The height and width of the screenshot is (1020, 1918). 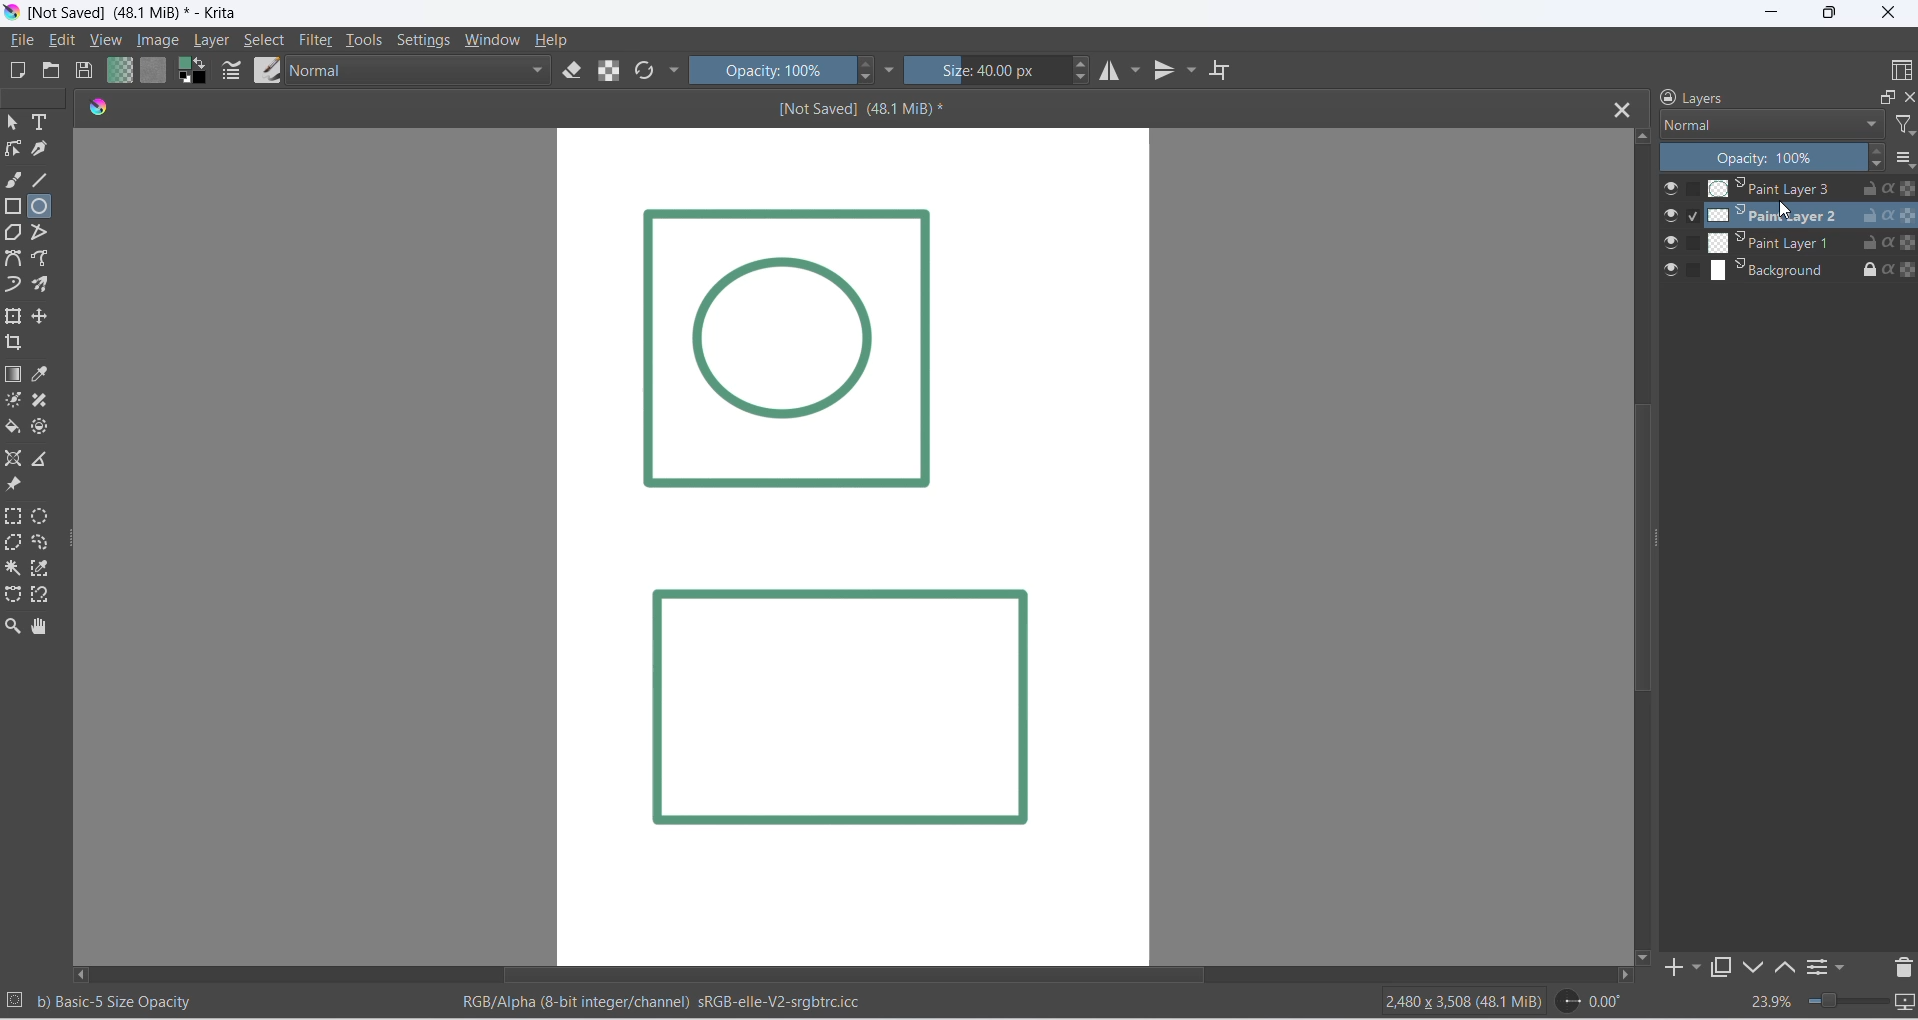 What do you see at coordinates (684, 1006) in the screenshot?
I see `RGB/Alpha (8-bit integer/channel) sRGB-elle-V2-srgbtrc.icc` at bounding box center [684, 1006].